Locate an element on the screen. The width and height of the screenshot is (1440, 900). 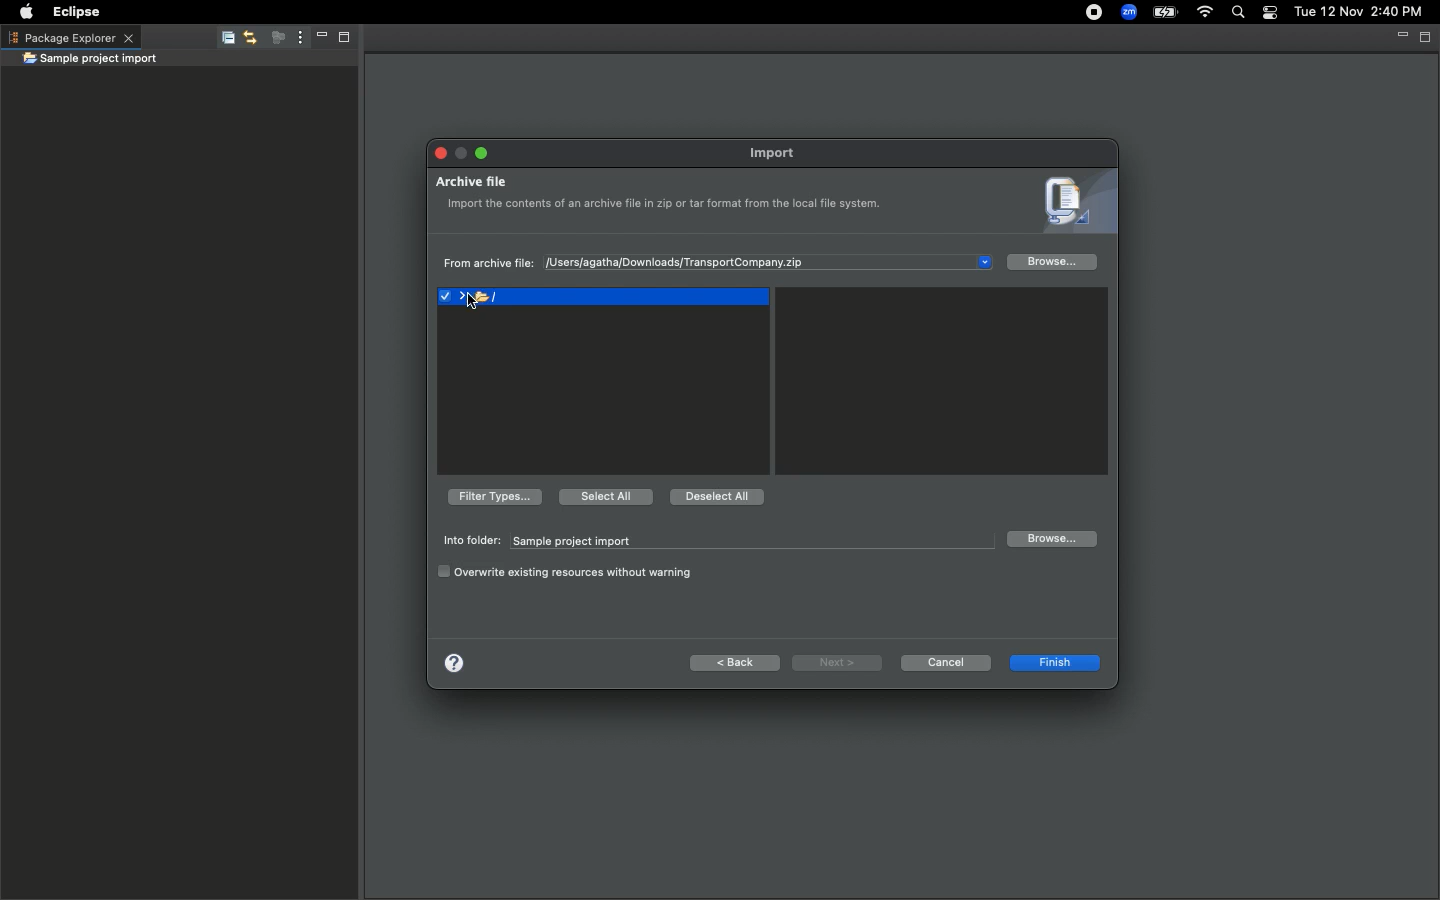
Maximize is located at coordinates (1426, 37).